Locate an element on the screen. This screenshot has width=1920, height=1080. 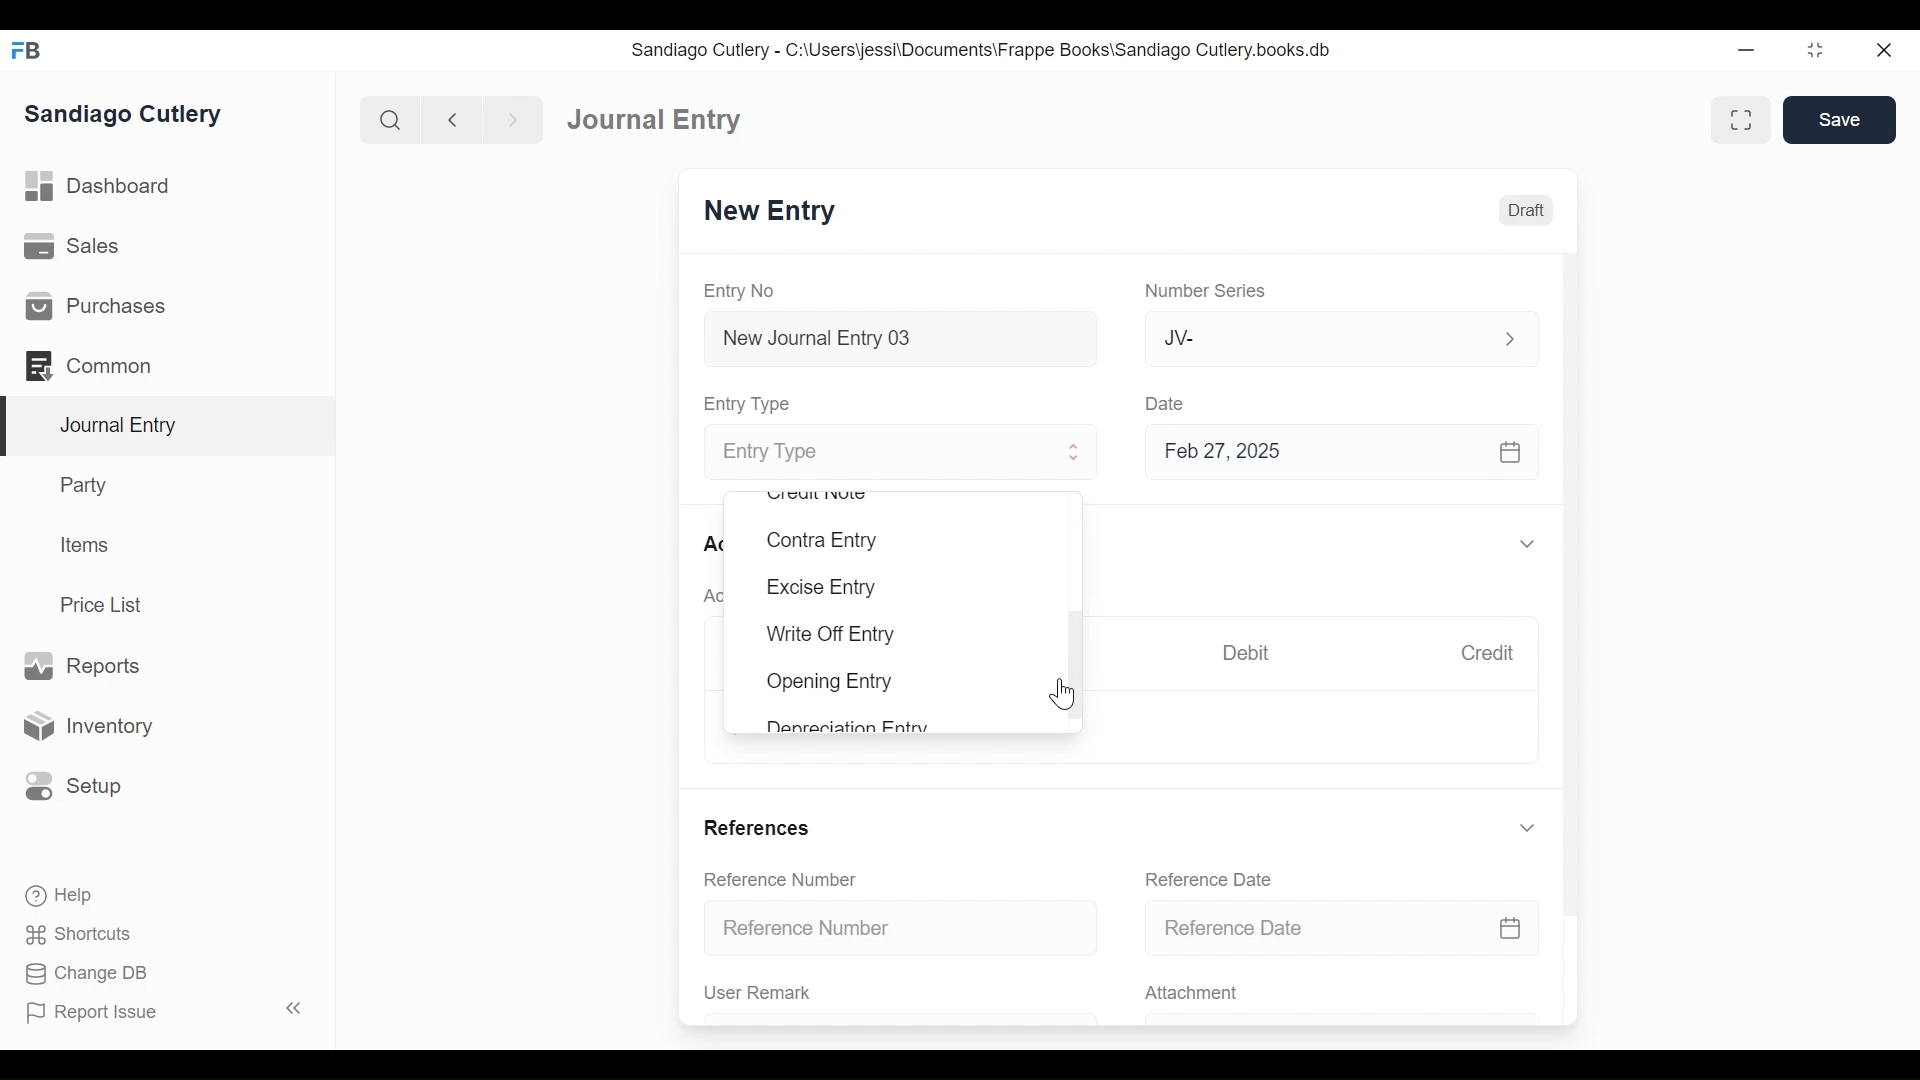
New Entry is located at coordinates (771, 212).